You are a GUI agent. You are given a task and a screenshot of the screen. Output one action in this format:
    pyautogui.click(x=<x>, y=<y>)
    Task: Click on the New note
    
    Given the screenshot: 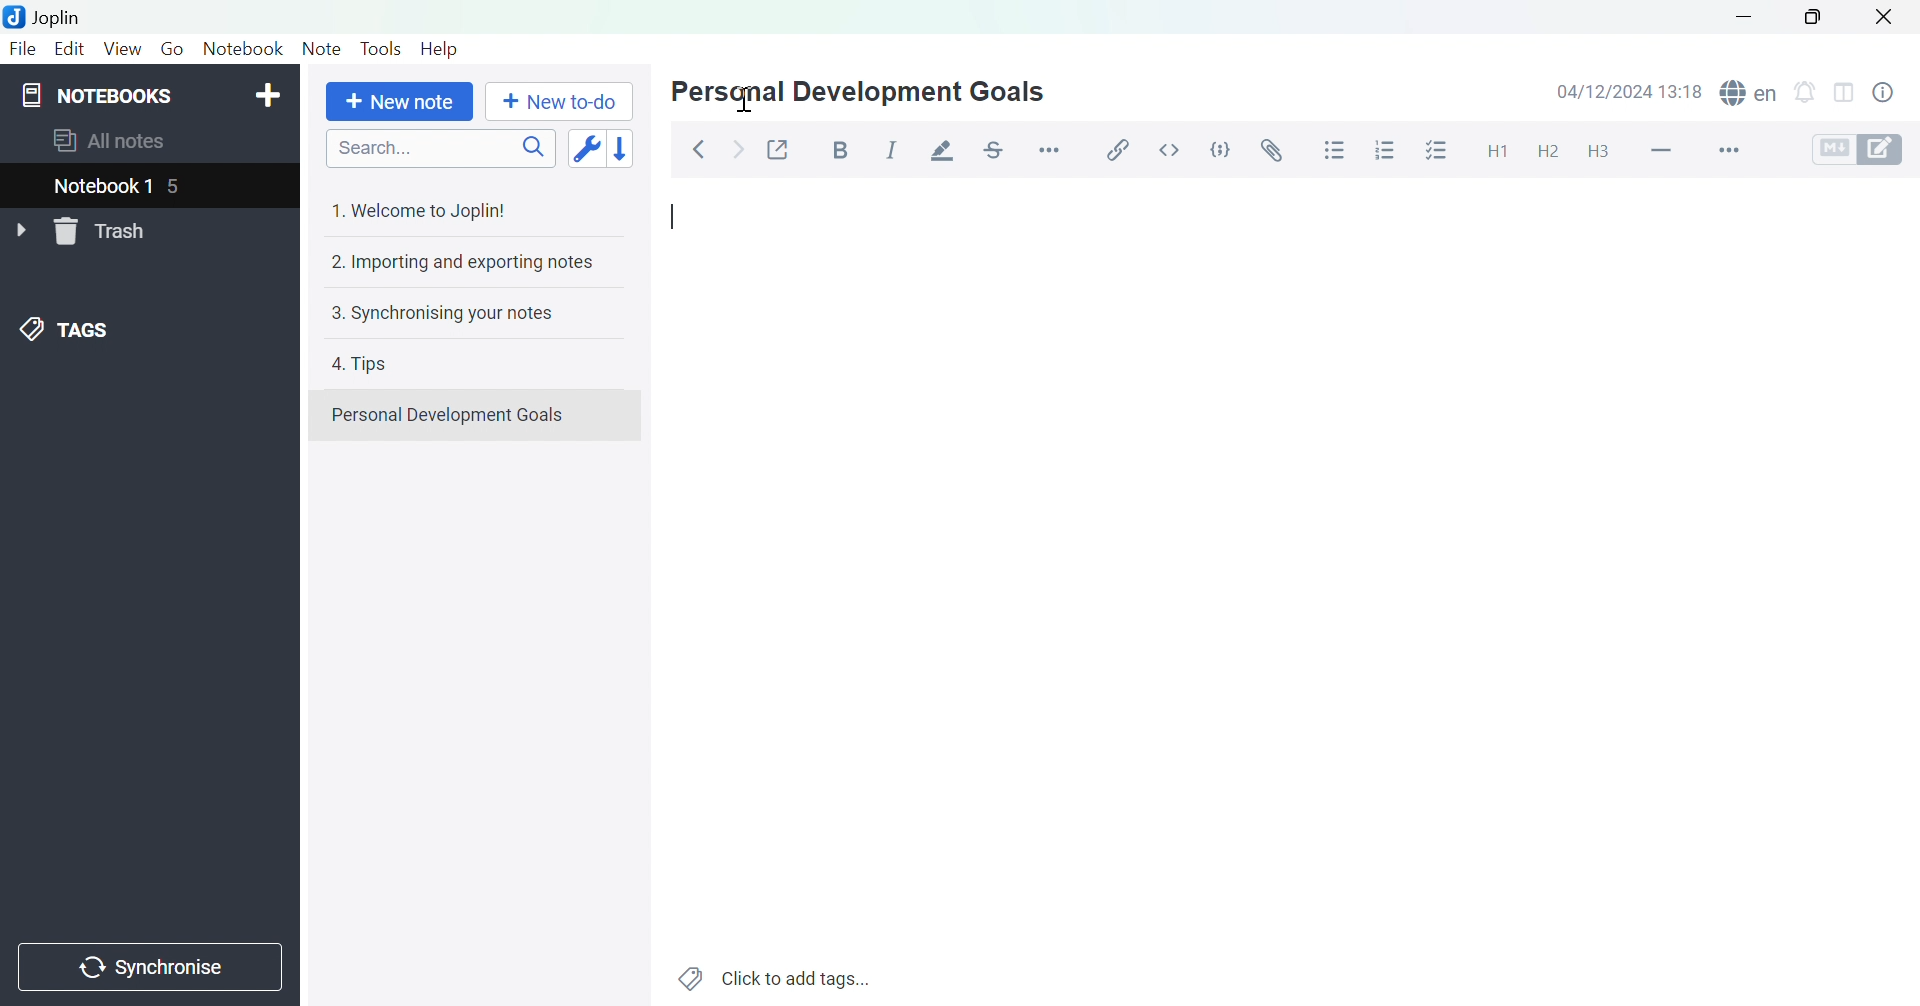 What is the action you would take?
    pyautogui.click(x=399, y=103)
    